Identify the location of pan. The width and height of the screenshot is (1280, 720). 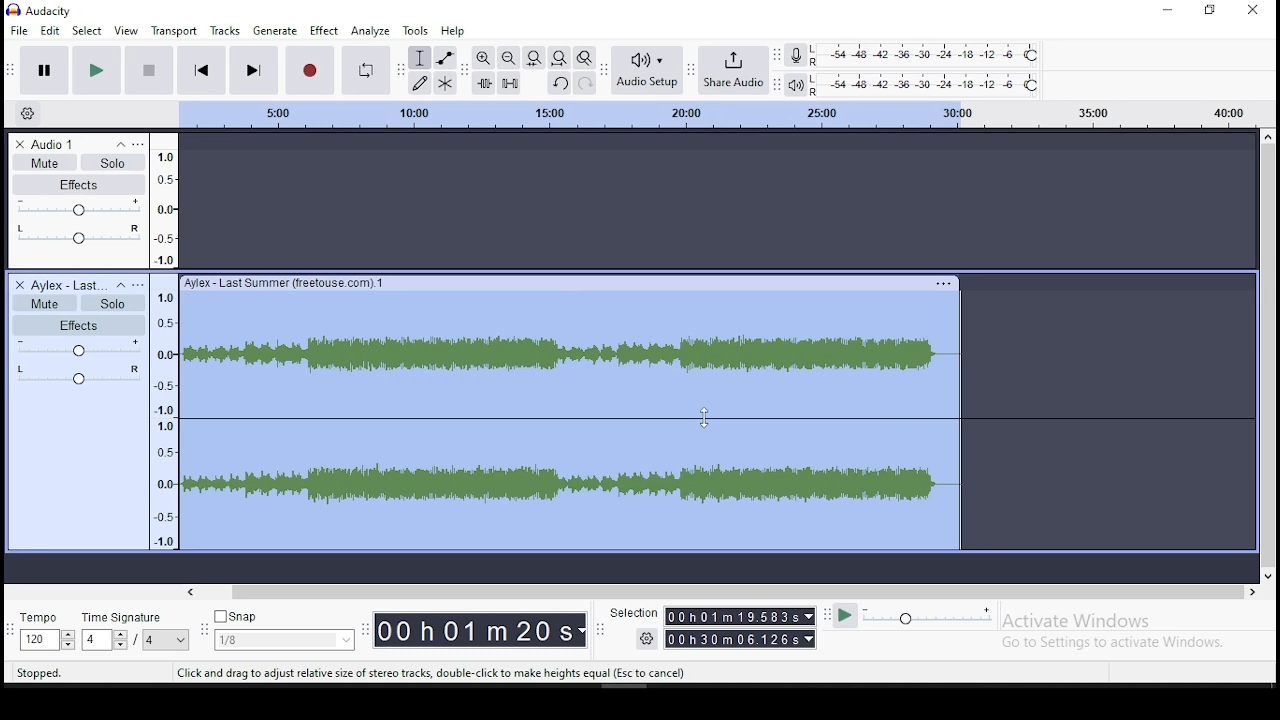
(79, 235).